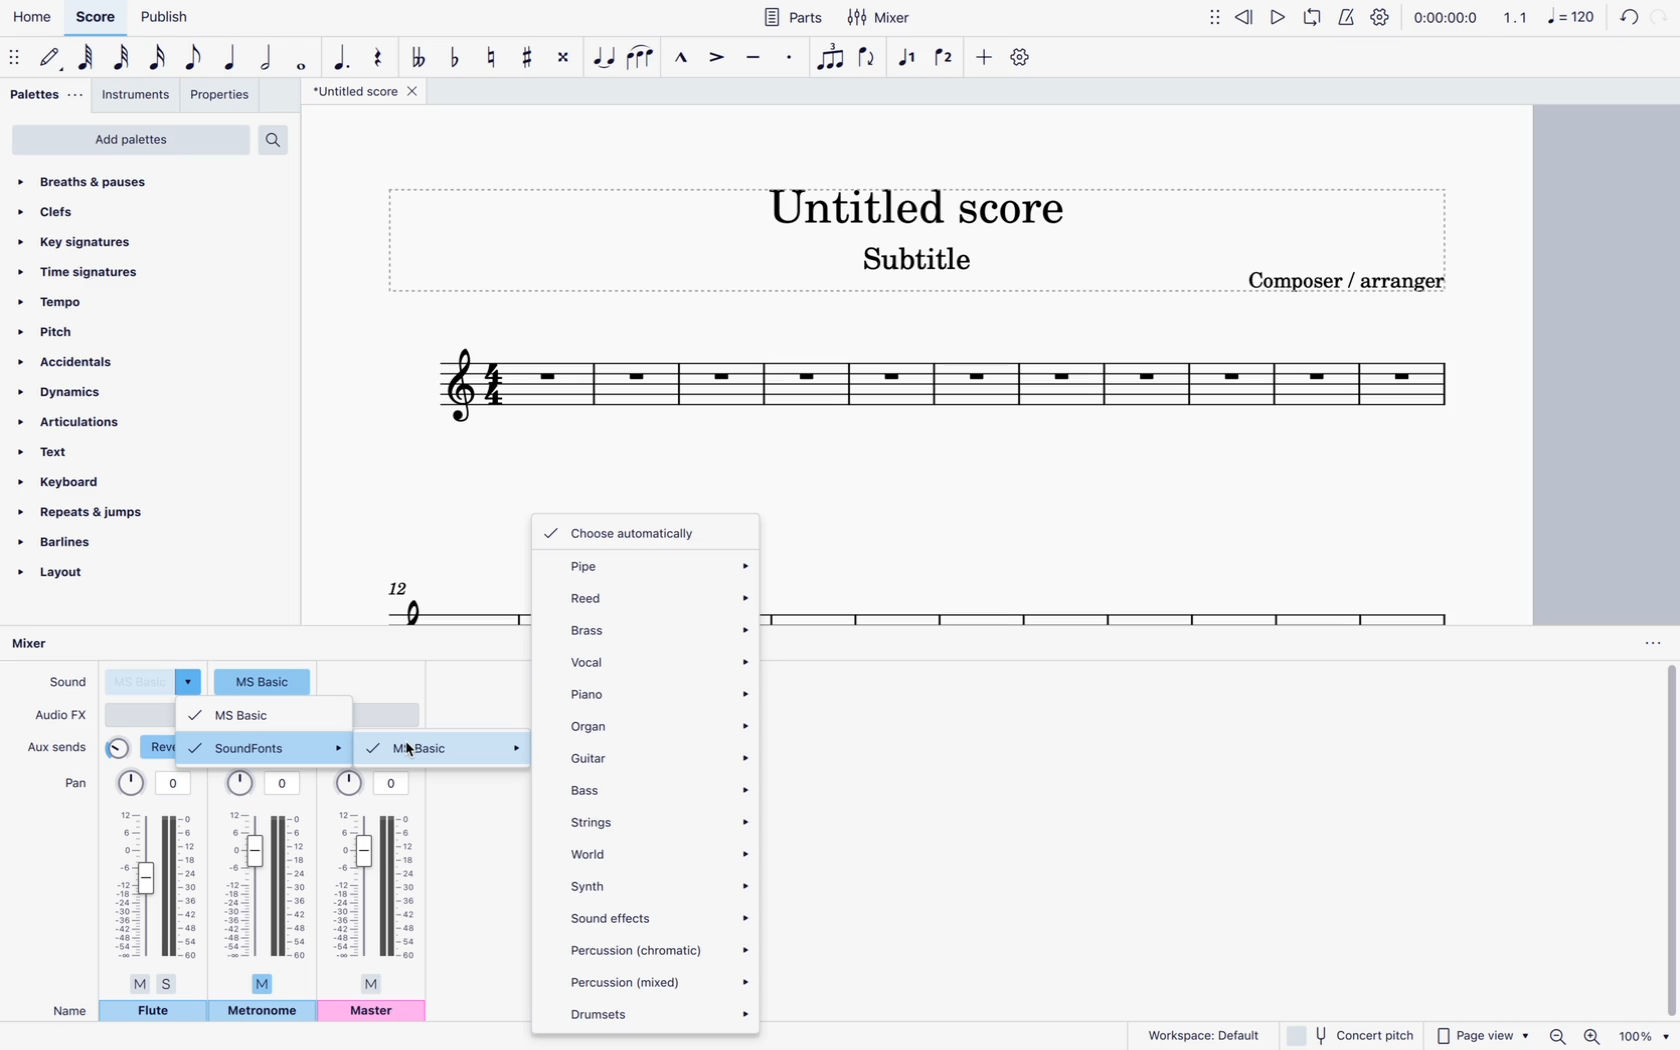  What do you see at coordinates (263, 680) in the screenshot?
I see `sound type` at bounding box center [263, 680].